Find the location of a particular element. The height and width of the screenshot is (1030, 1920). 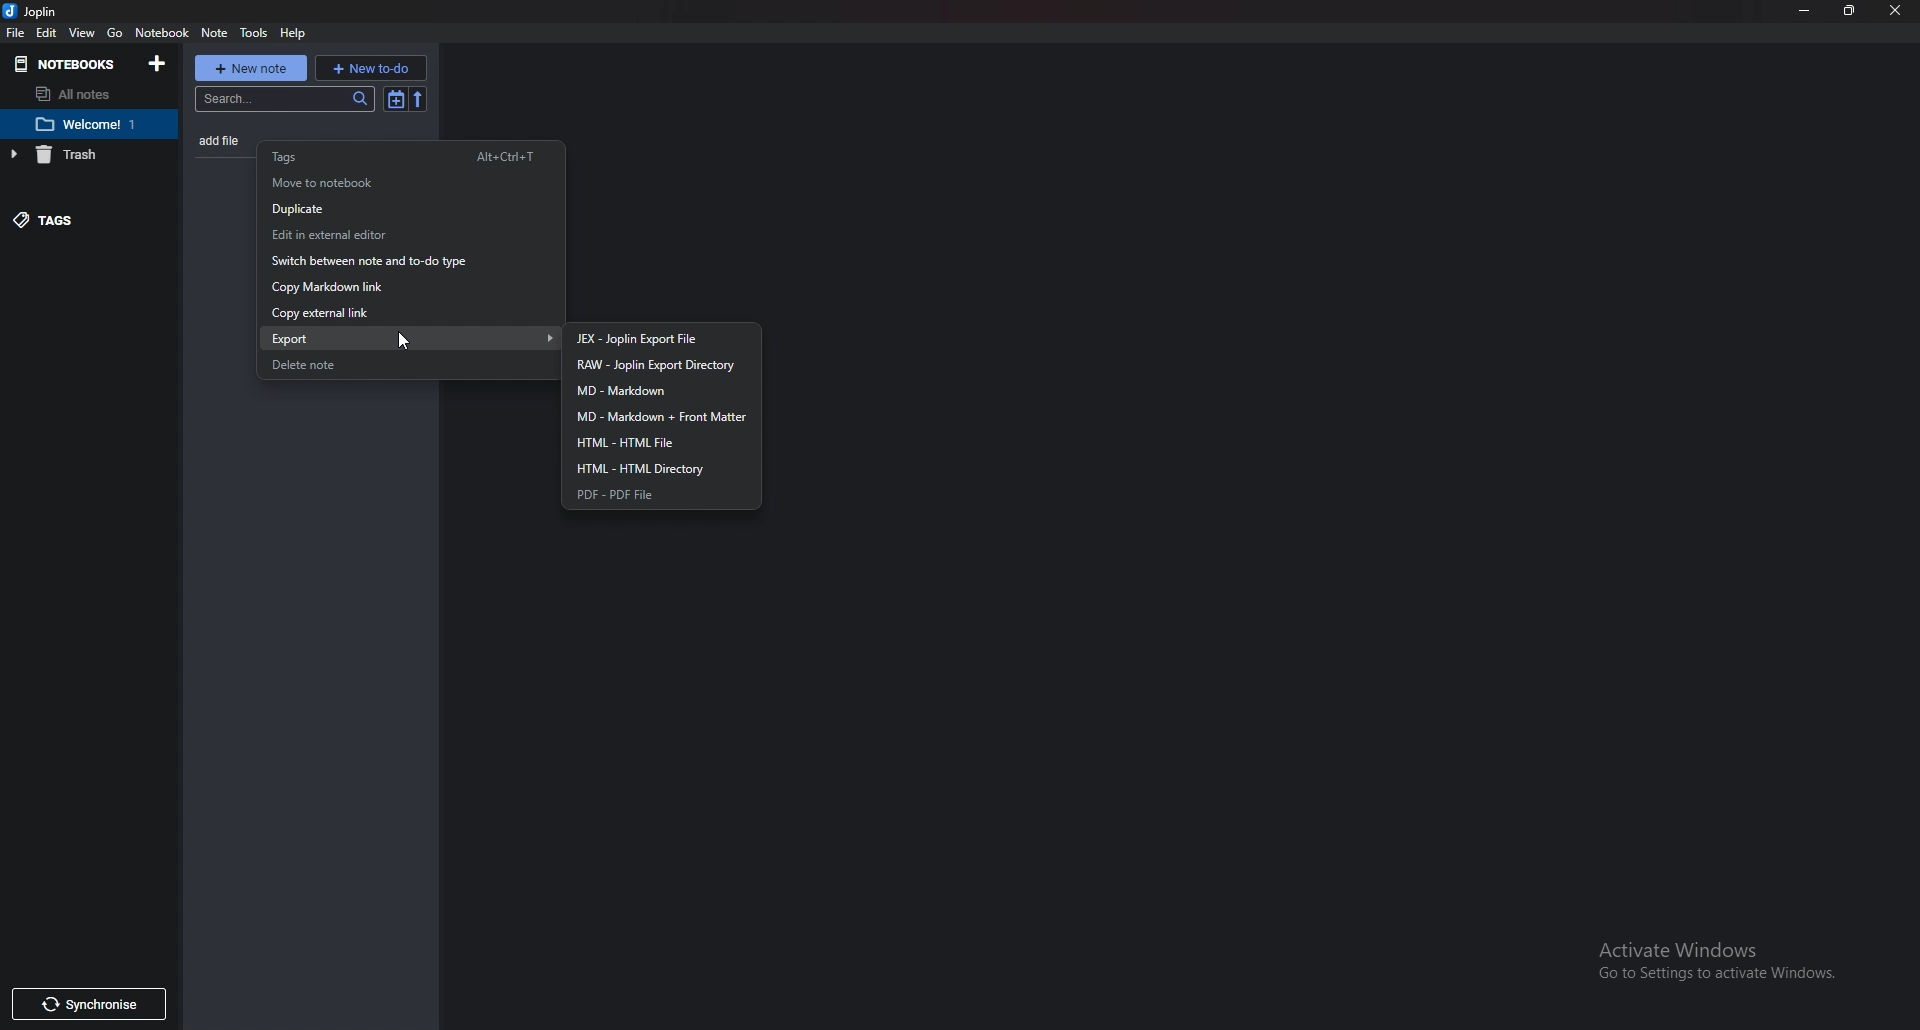

All notes is located at coordinates (79, 94).